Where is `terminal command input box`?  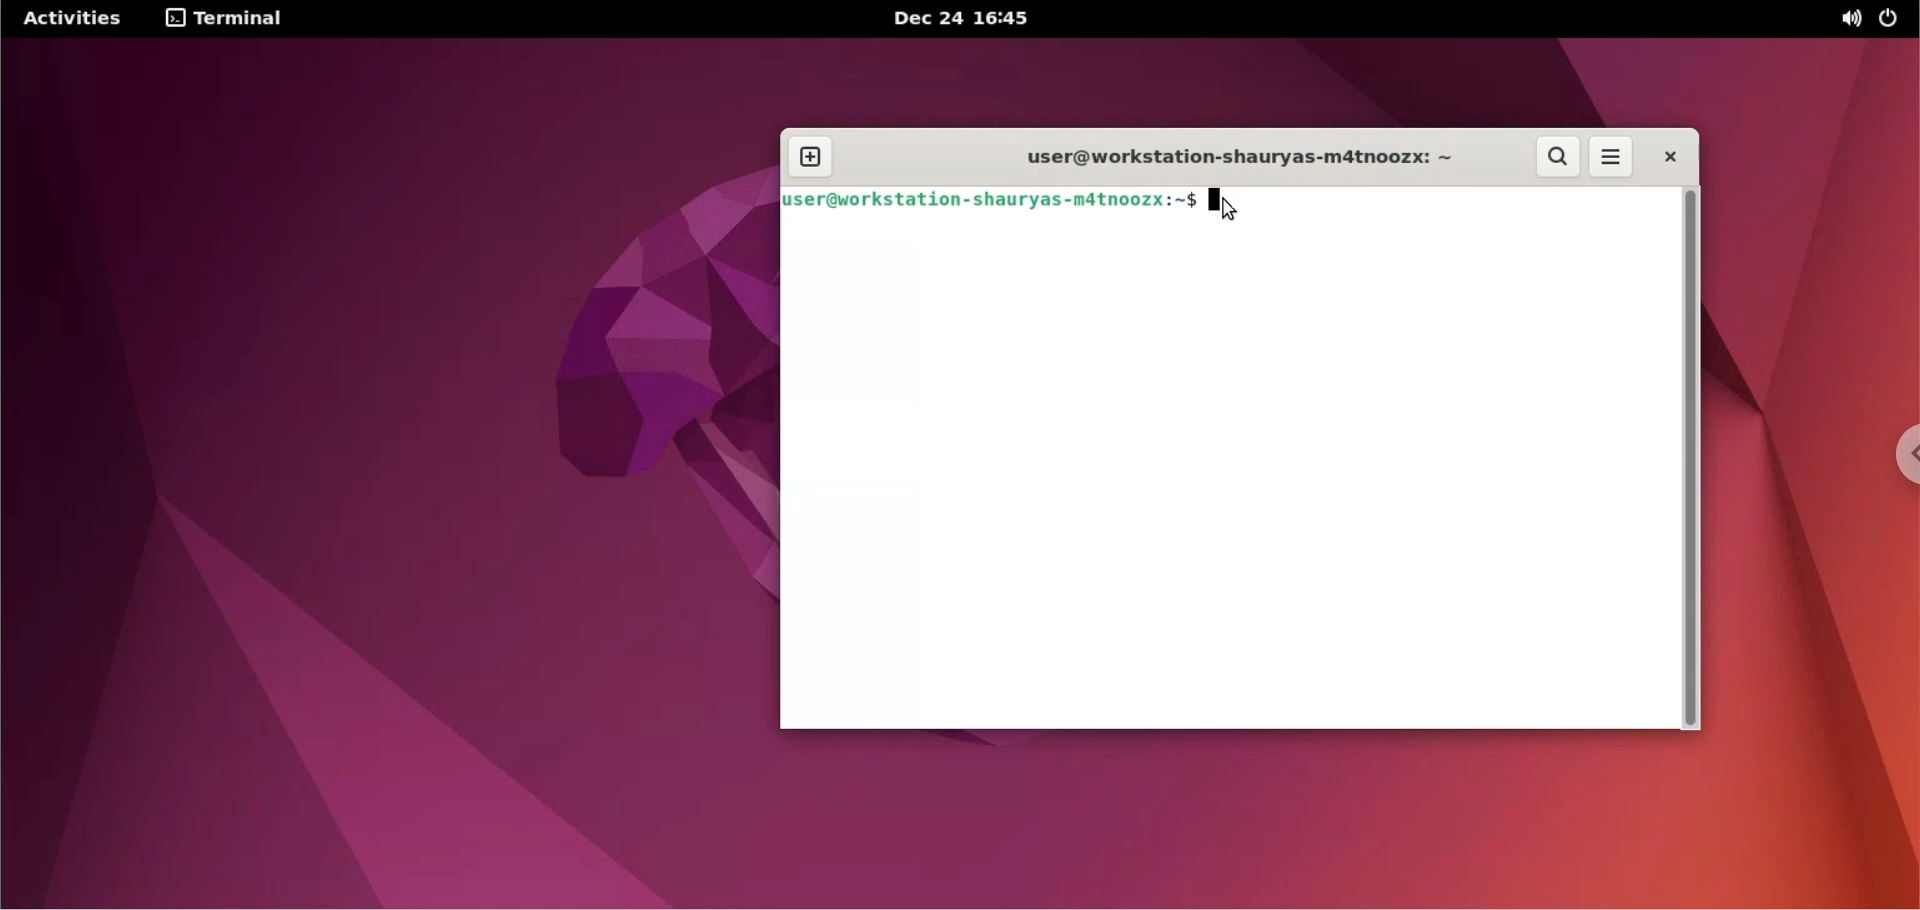 terminal command input box is located at coordinates (1479, 200).